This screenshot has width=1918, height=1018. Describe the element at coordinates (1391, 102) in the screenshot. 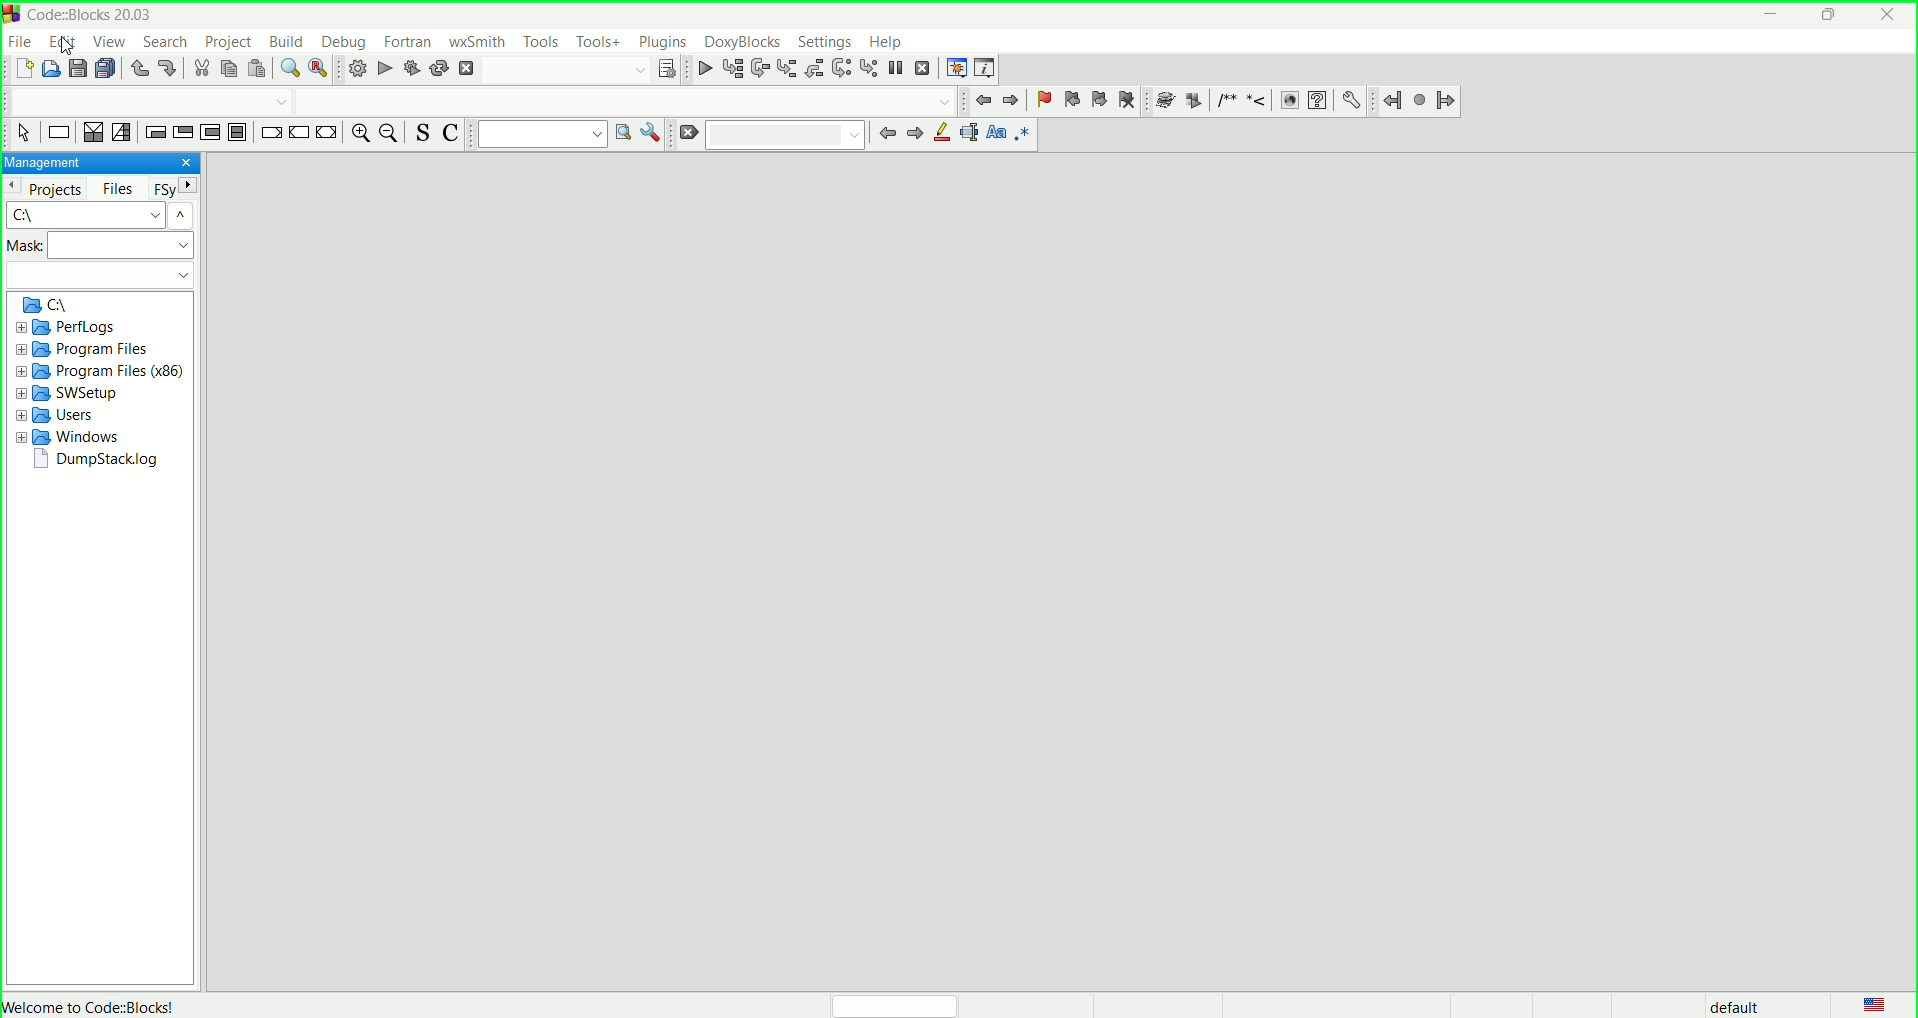

I see `jump back` at that location.